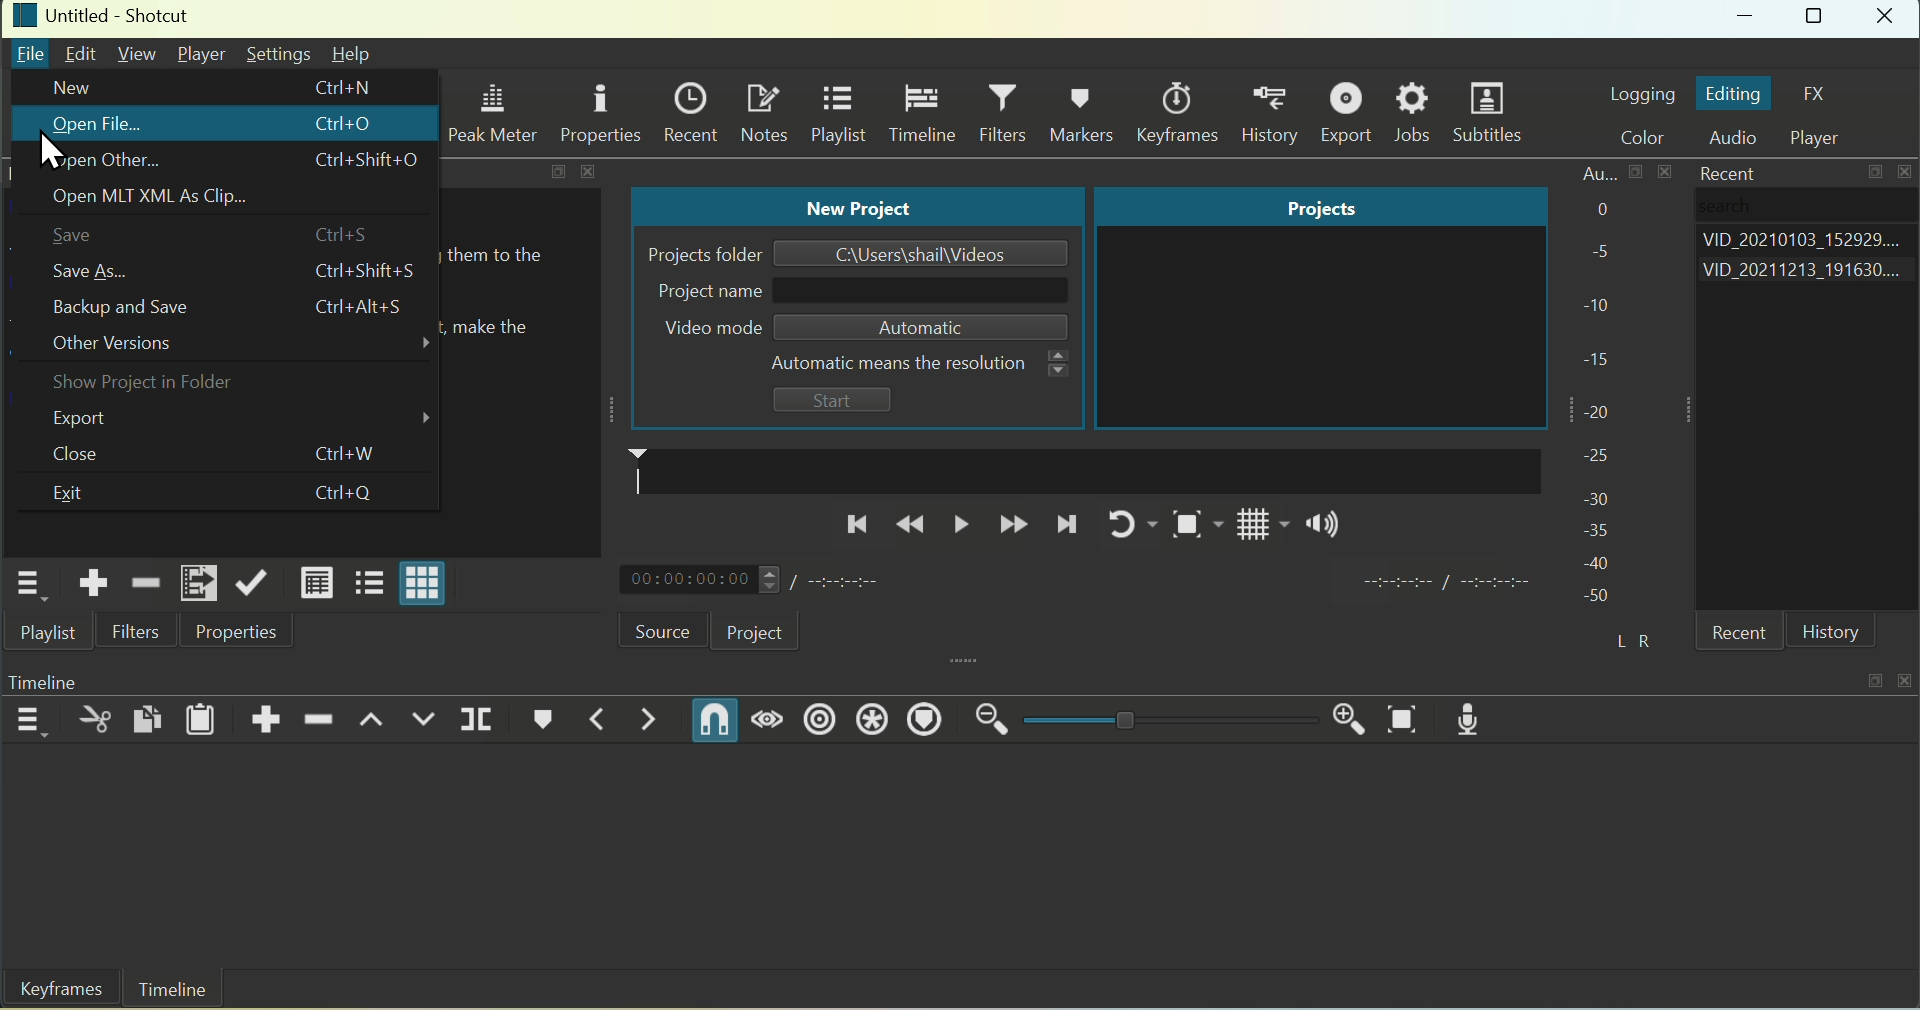  Describe the element at coordinates (88, 236) in the screenshot. I see `Save` at that location.